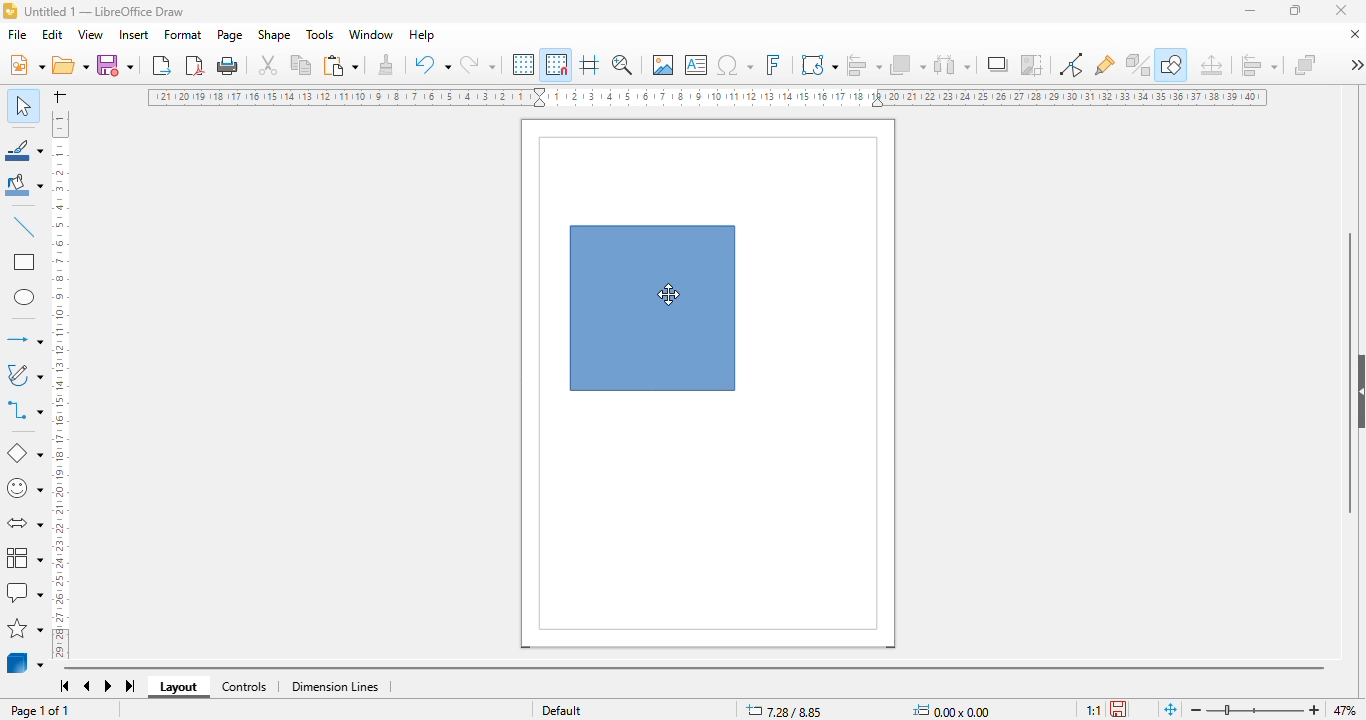 This screenshot has height=720, width=1366. I want to click on width  & height of object, so click(951, 710).